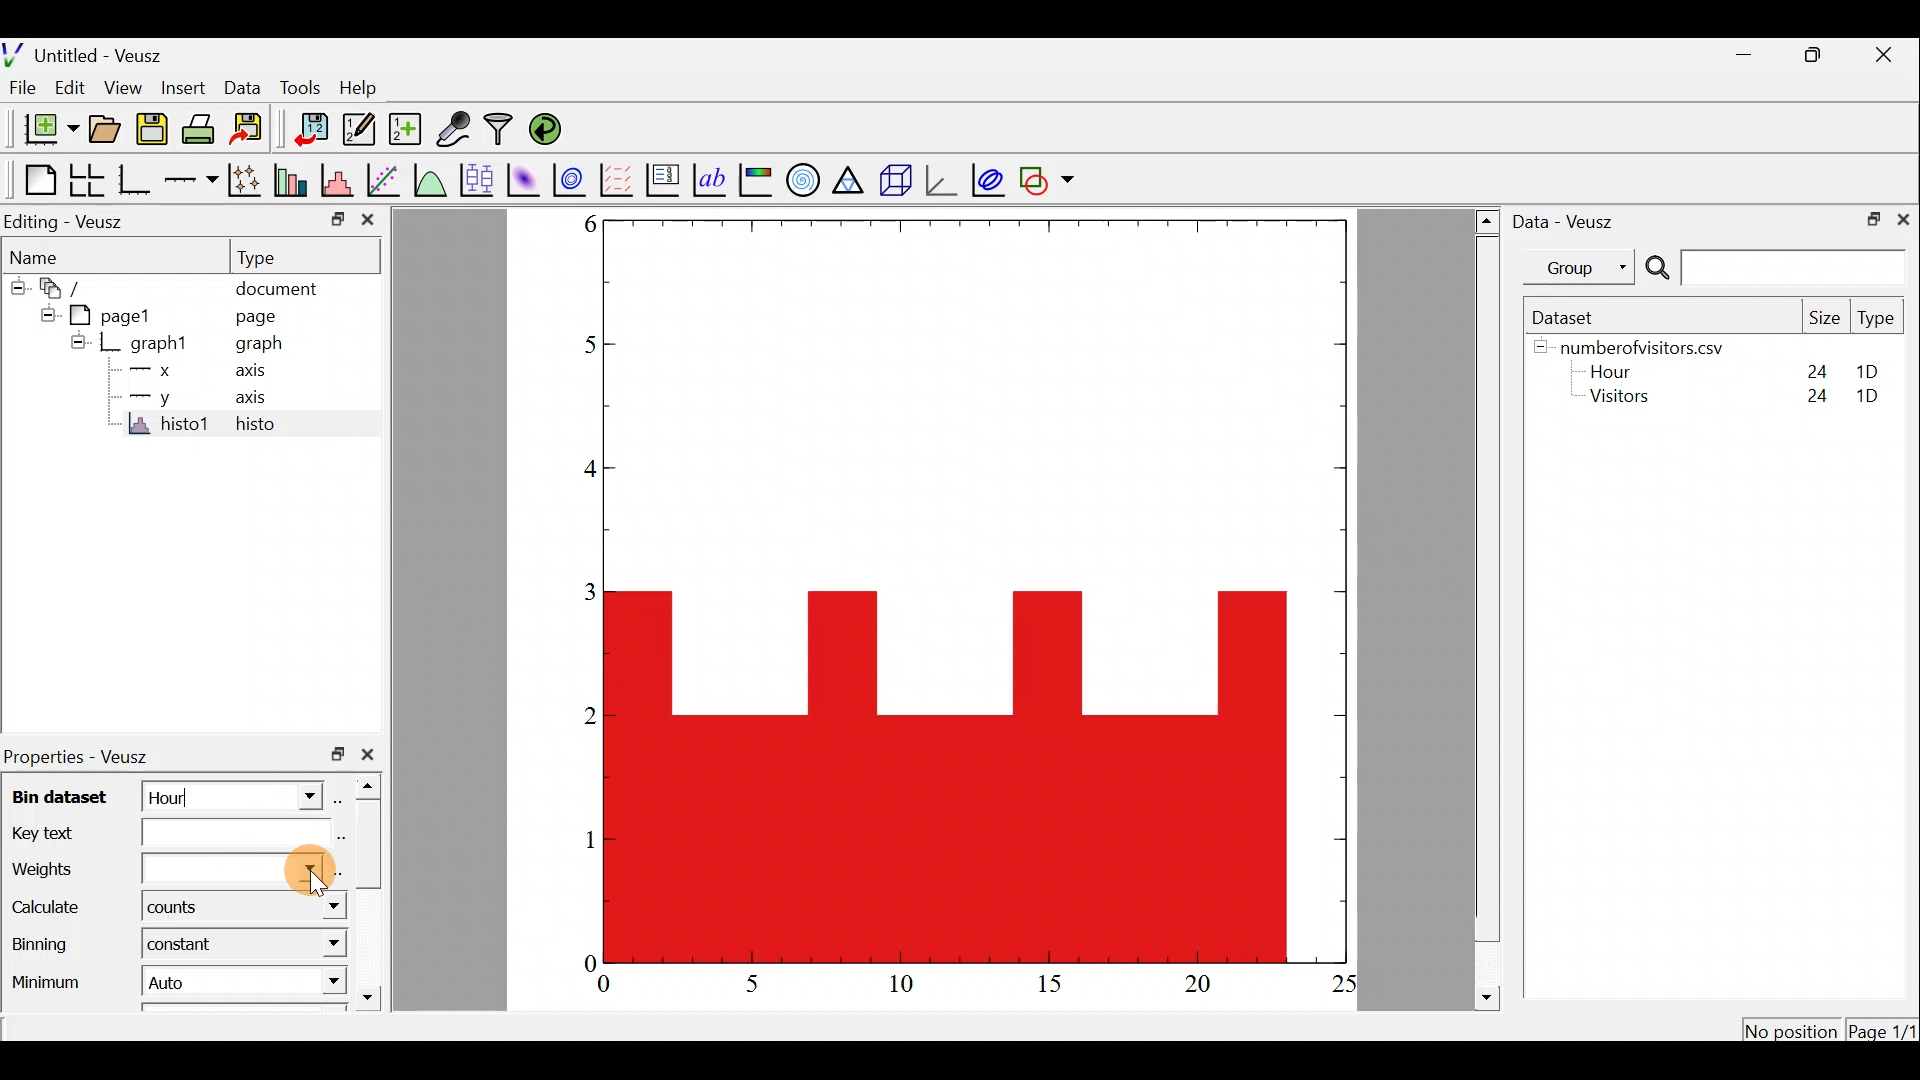 The image size is (1920, 1080). What do you see at coordinates (1903, 221) in the screenshot?
I see `close` at bounding box center [1903, 221].